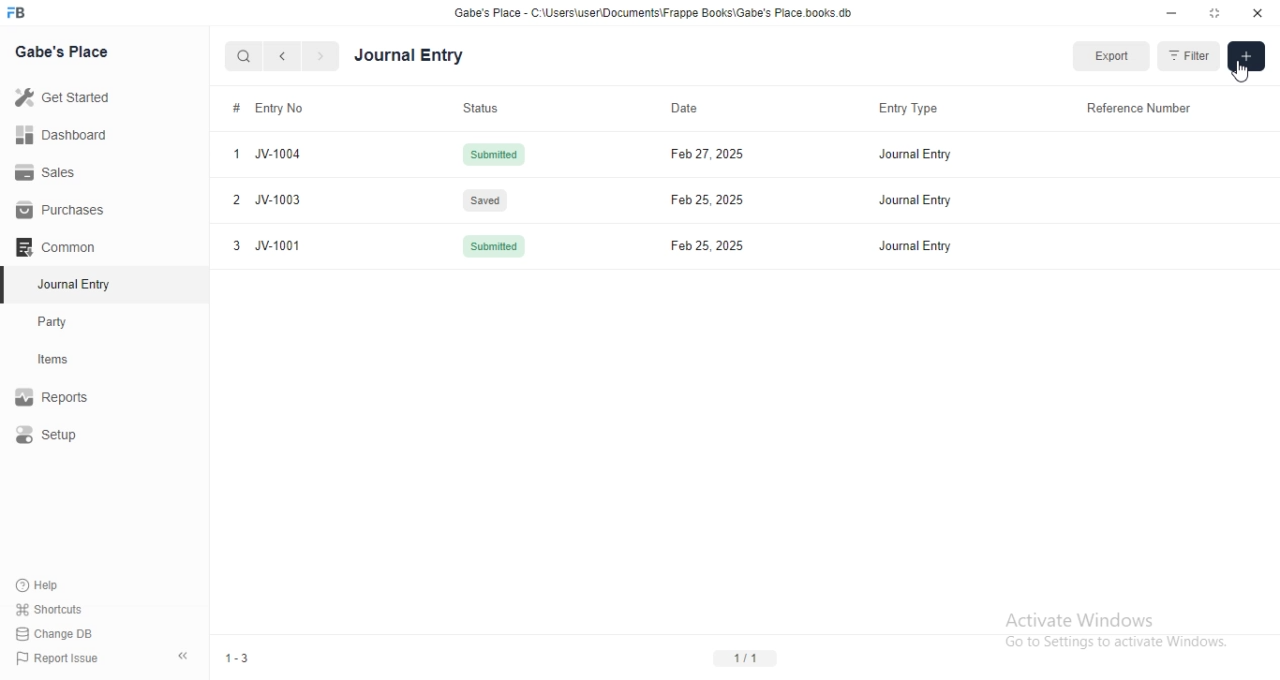 This screenshot has height=680, width=1280. What do you see at coordinates (64, 171) in the screenshot?
I see `Sales` at bounding box center [64, 171].